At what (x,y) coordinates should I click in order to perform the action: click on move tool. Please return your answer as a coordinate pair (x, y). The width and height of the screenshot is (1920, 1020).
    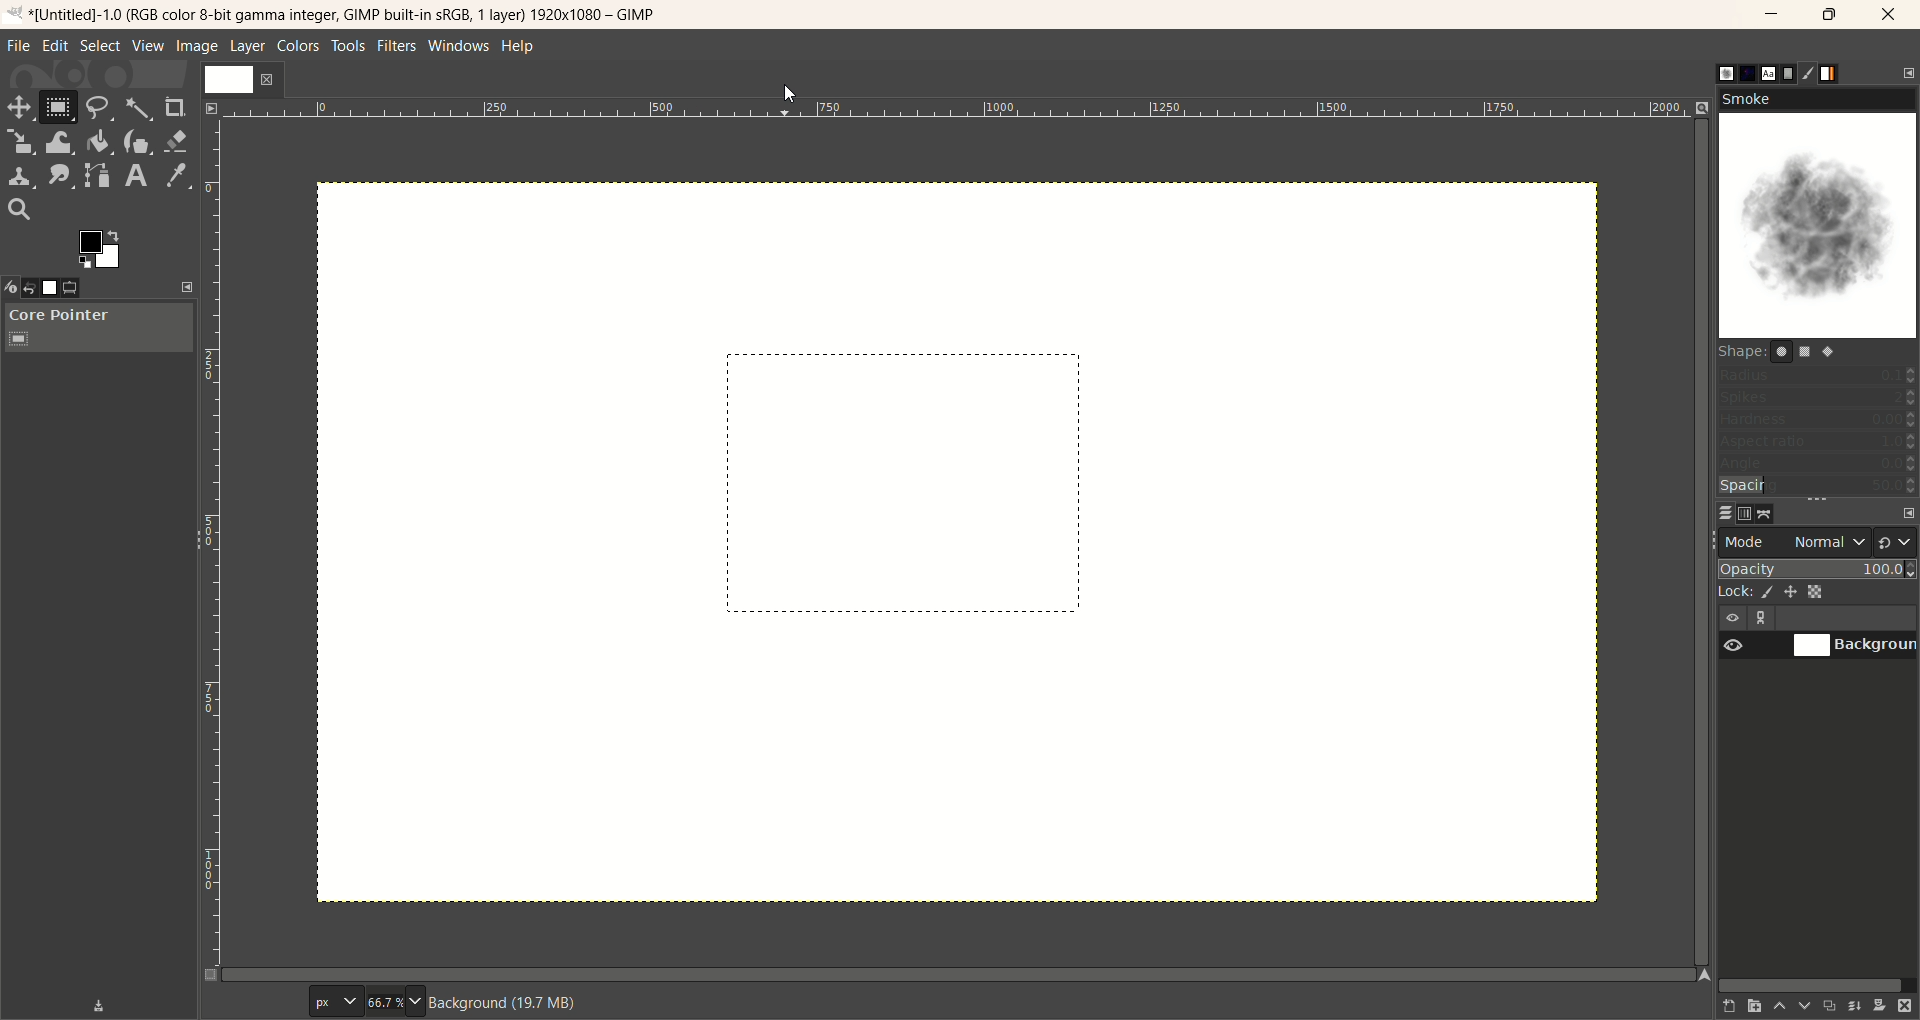
    Looking at the image, I should click on (18, 106).